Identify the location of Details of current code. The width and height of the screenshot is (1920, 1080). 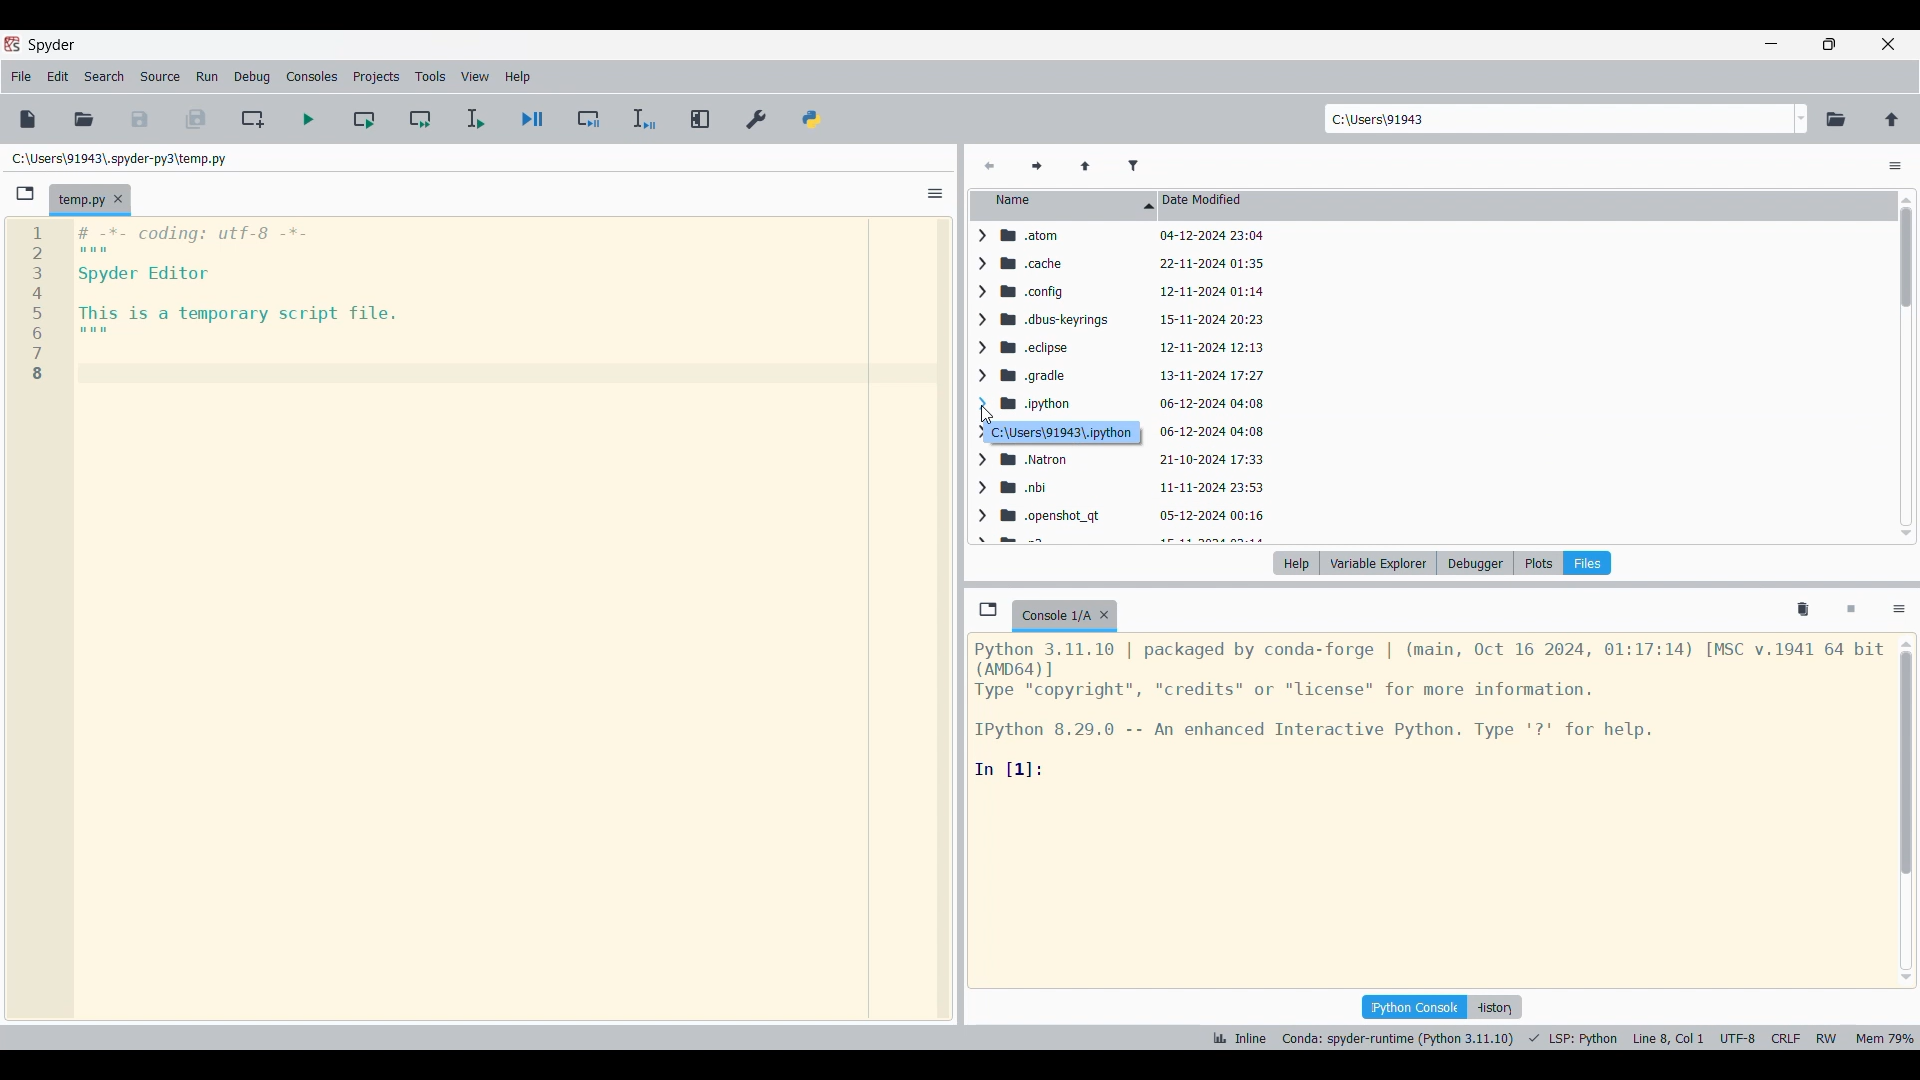
(1563, 1038).